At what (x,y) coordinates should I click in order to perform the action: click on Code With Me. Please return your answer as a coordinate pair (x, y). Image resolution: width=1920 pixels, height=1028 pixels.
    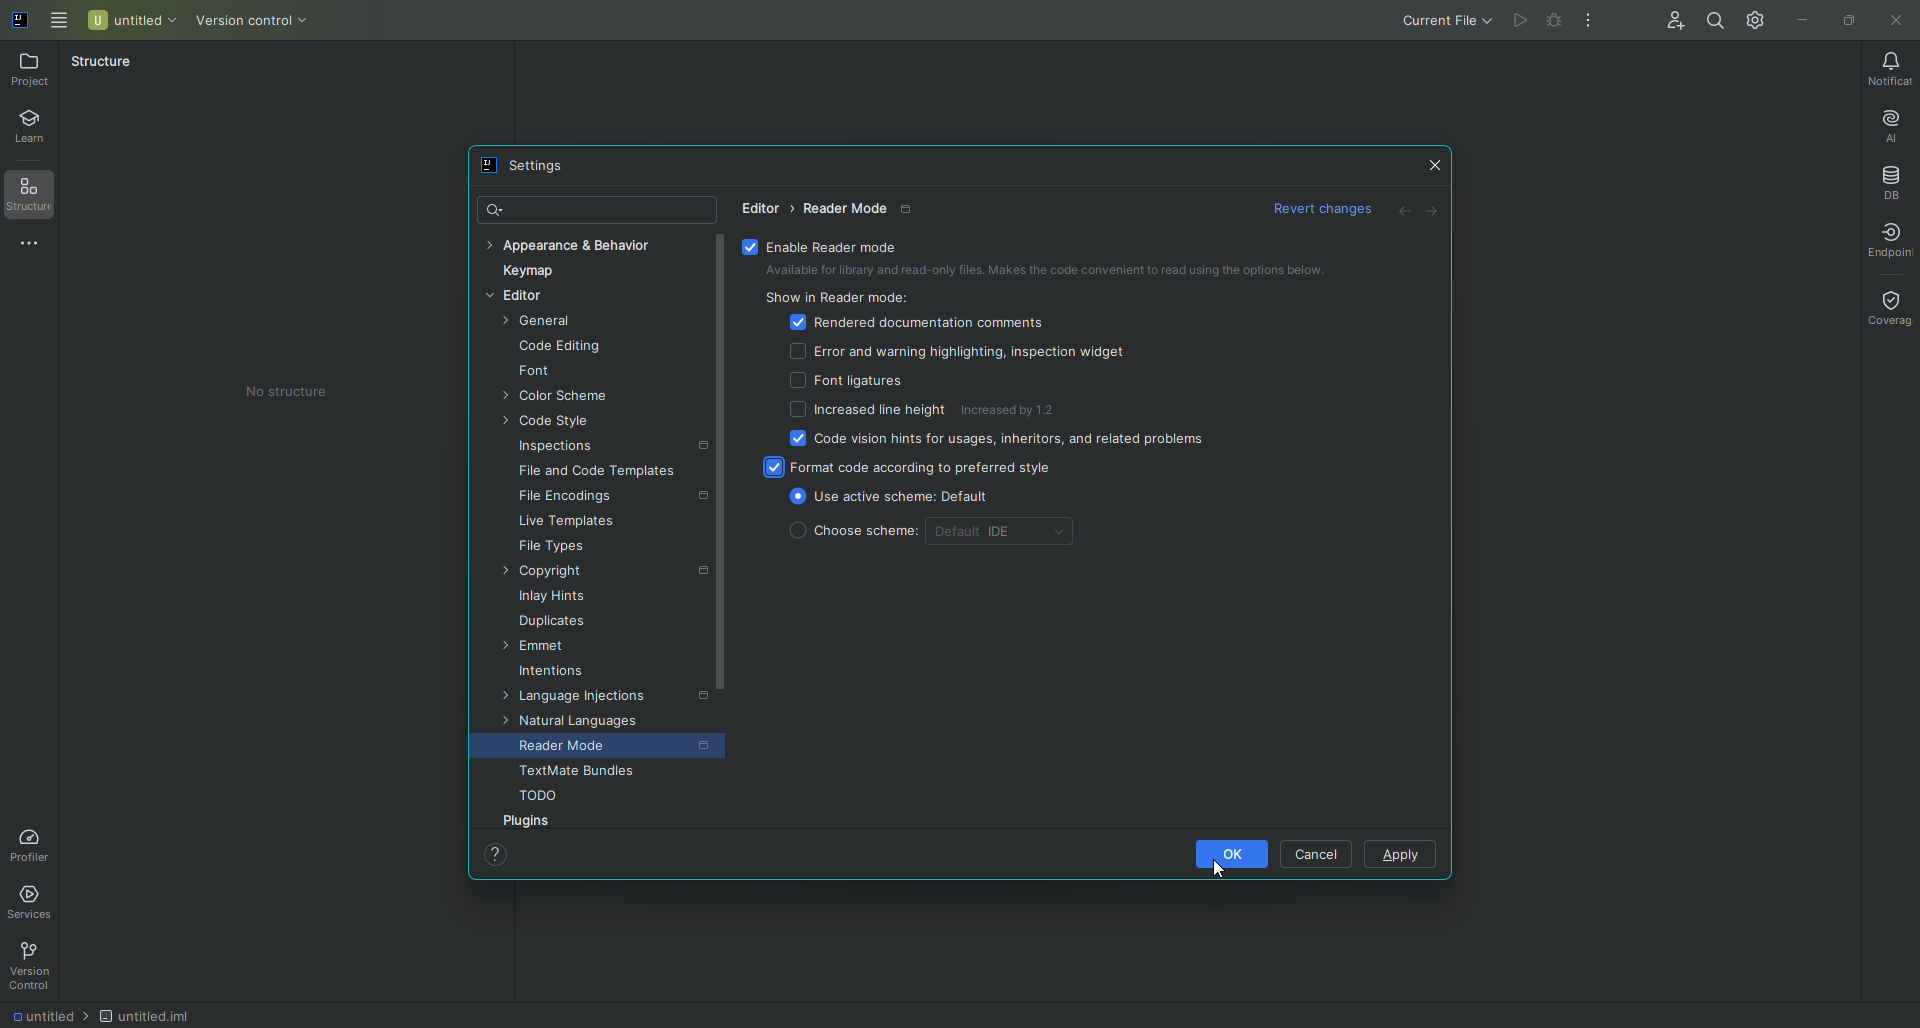
    Looking at the image, I should click on (1671, 16).